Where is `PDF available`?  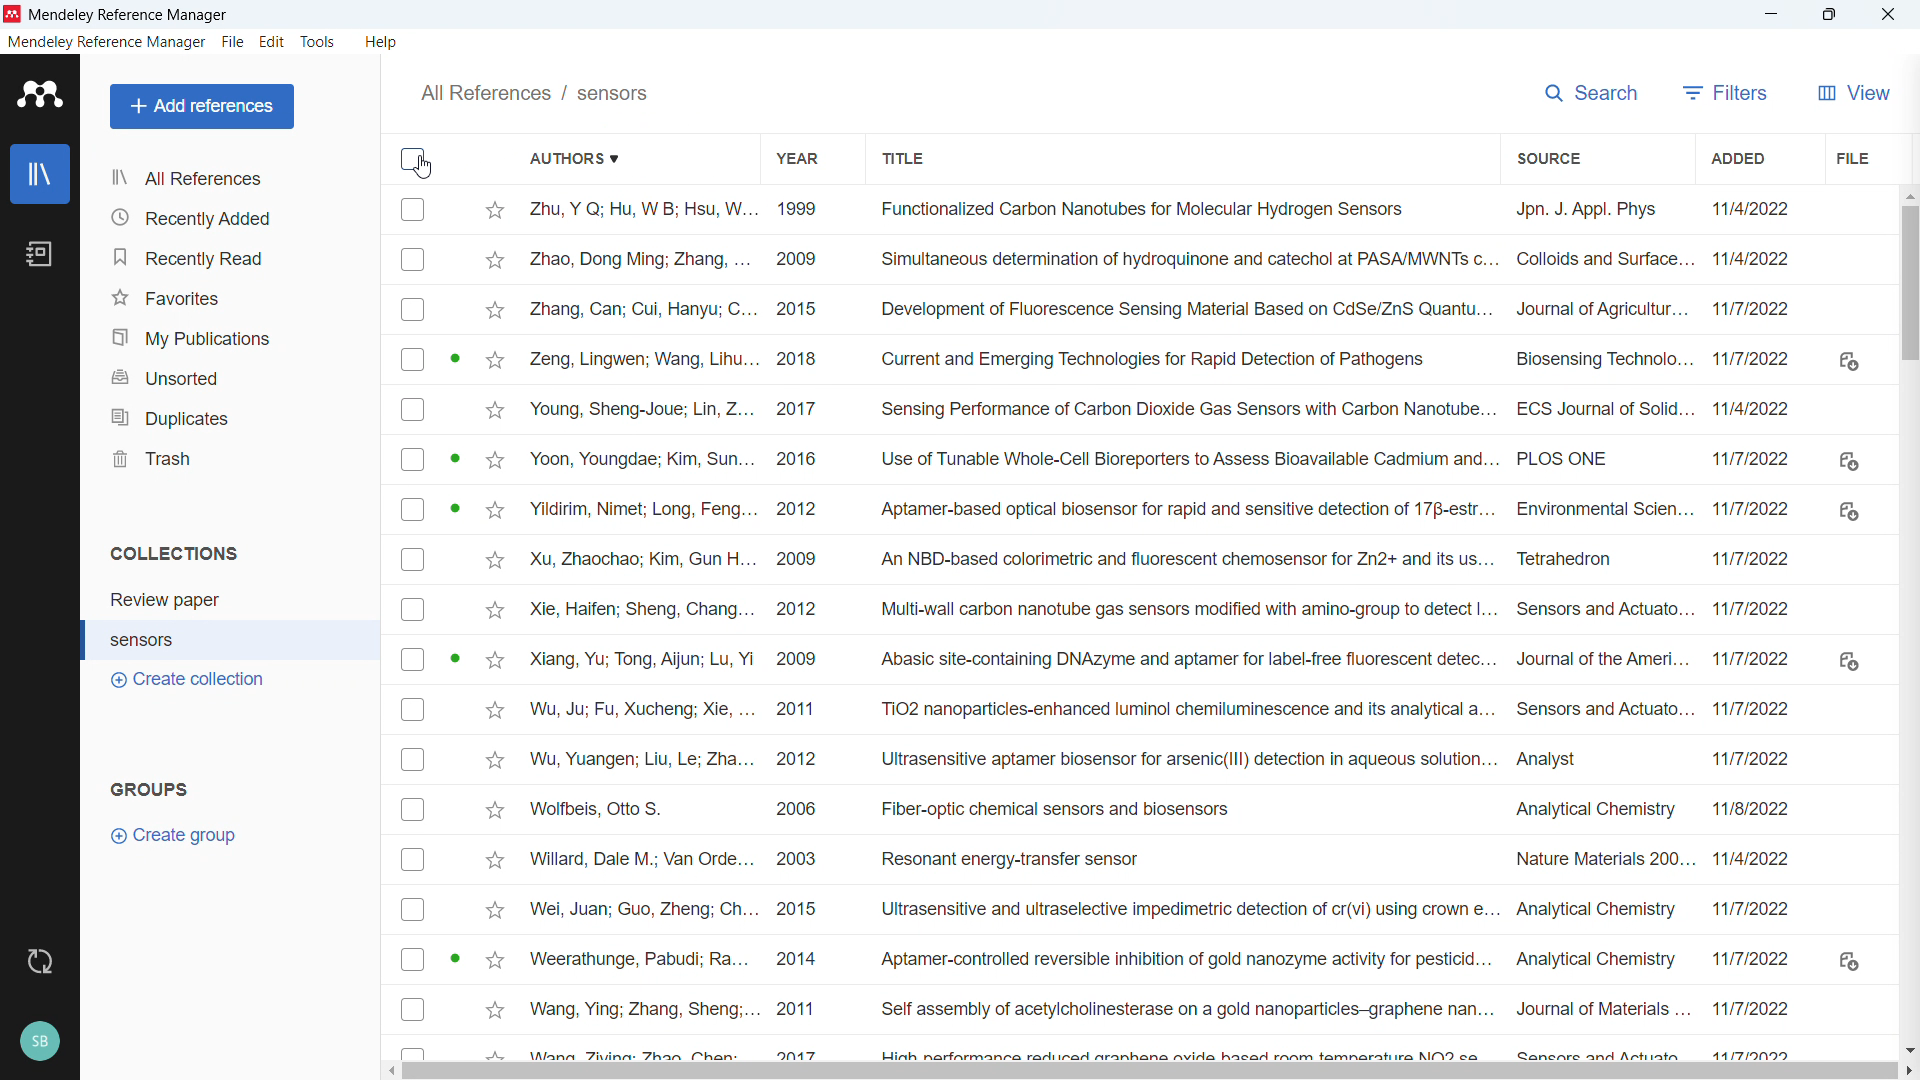
PDF available is located at coordinates (454, 457).